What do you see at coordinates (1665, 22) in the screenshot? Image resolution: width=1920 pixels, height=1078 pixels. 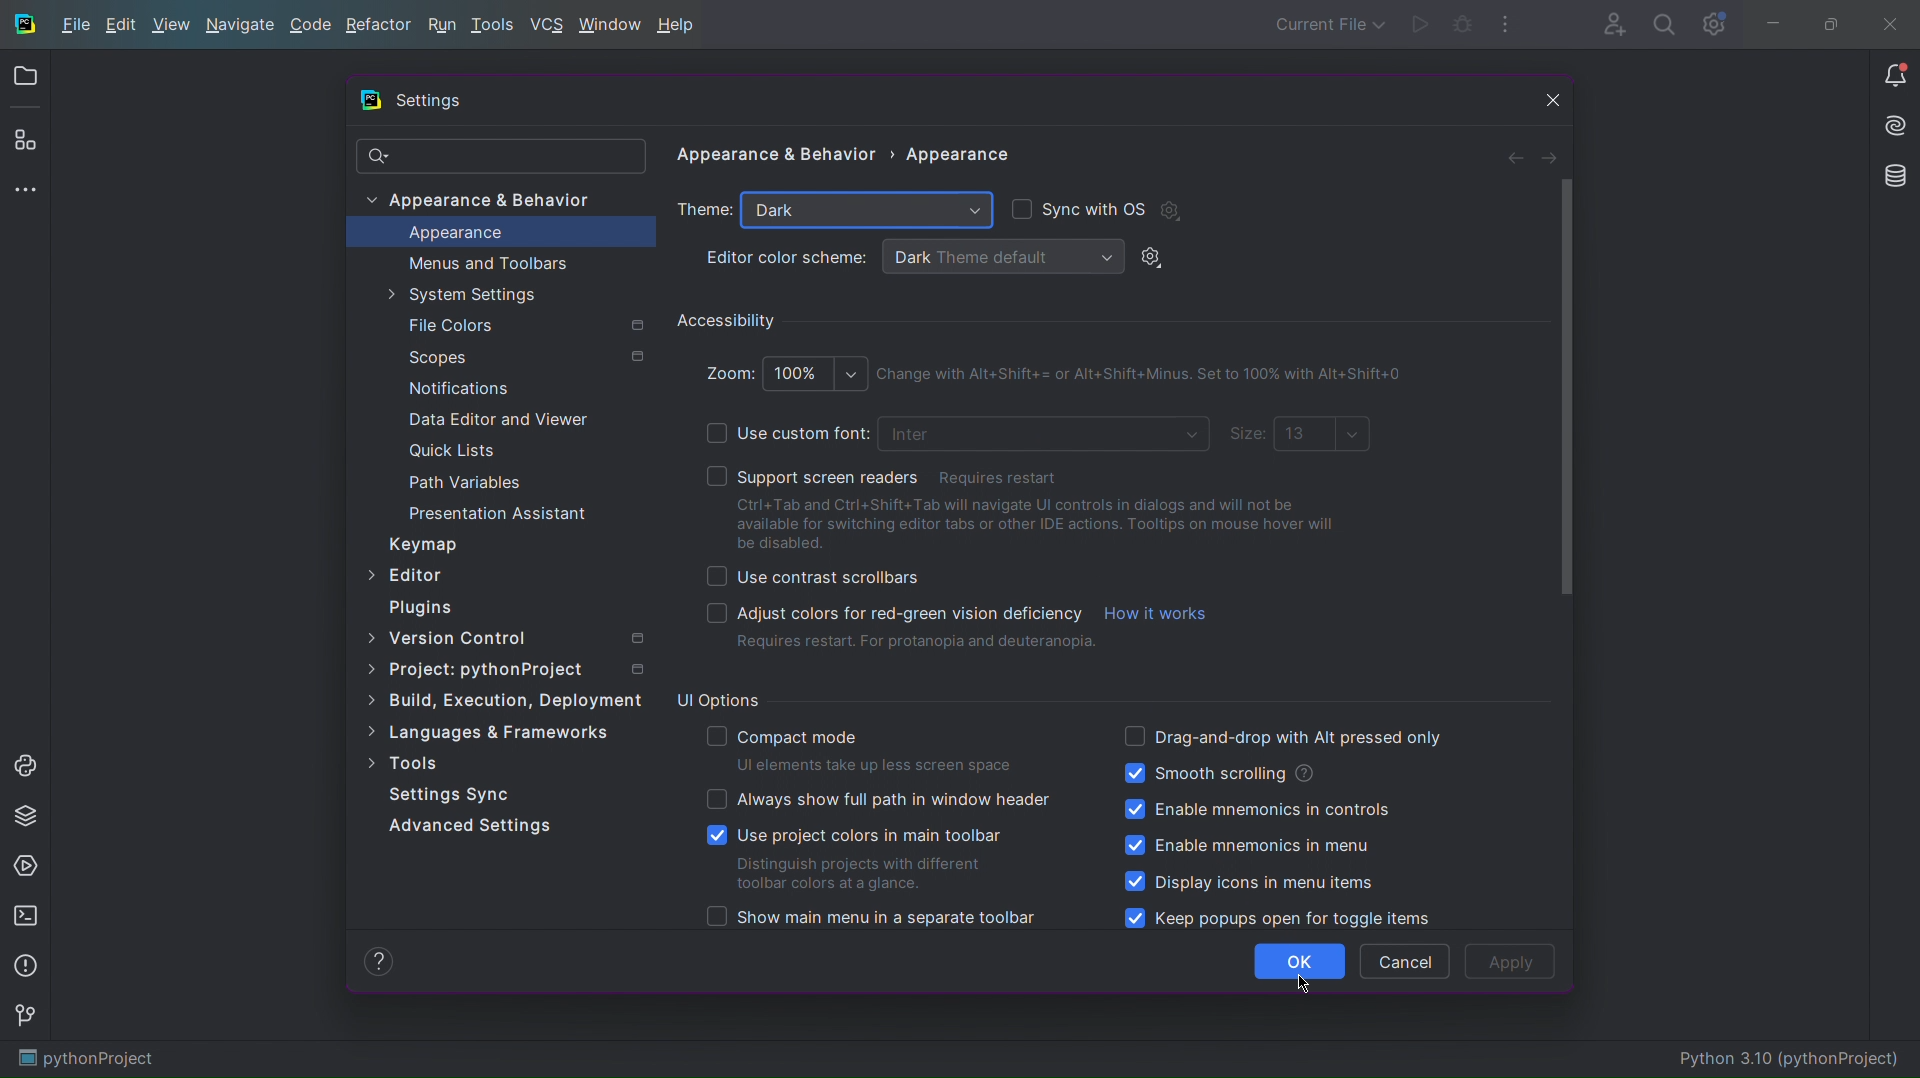 I see `Search` at bounding box center [1665, 22].